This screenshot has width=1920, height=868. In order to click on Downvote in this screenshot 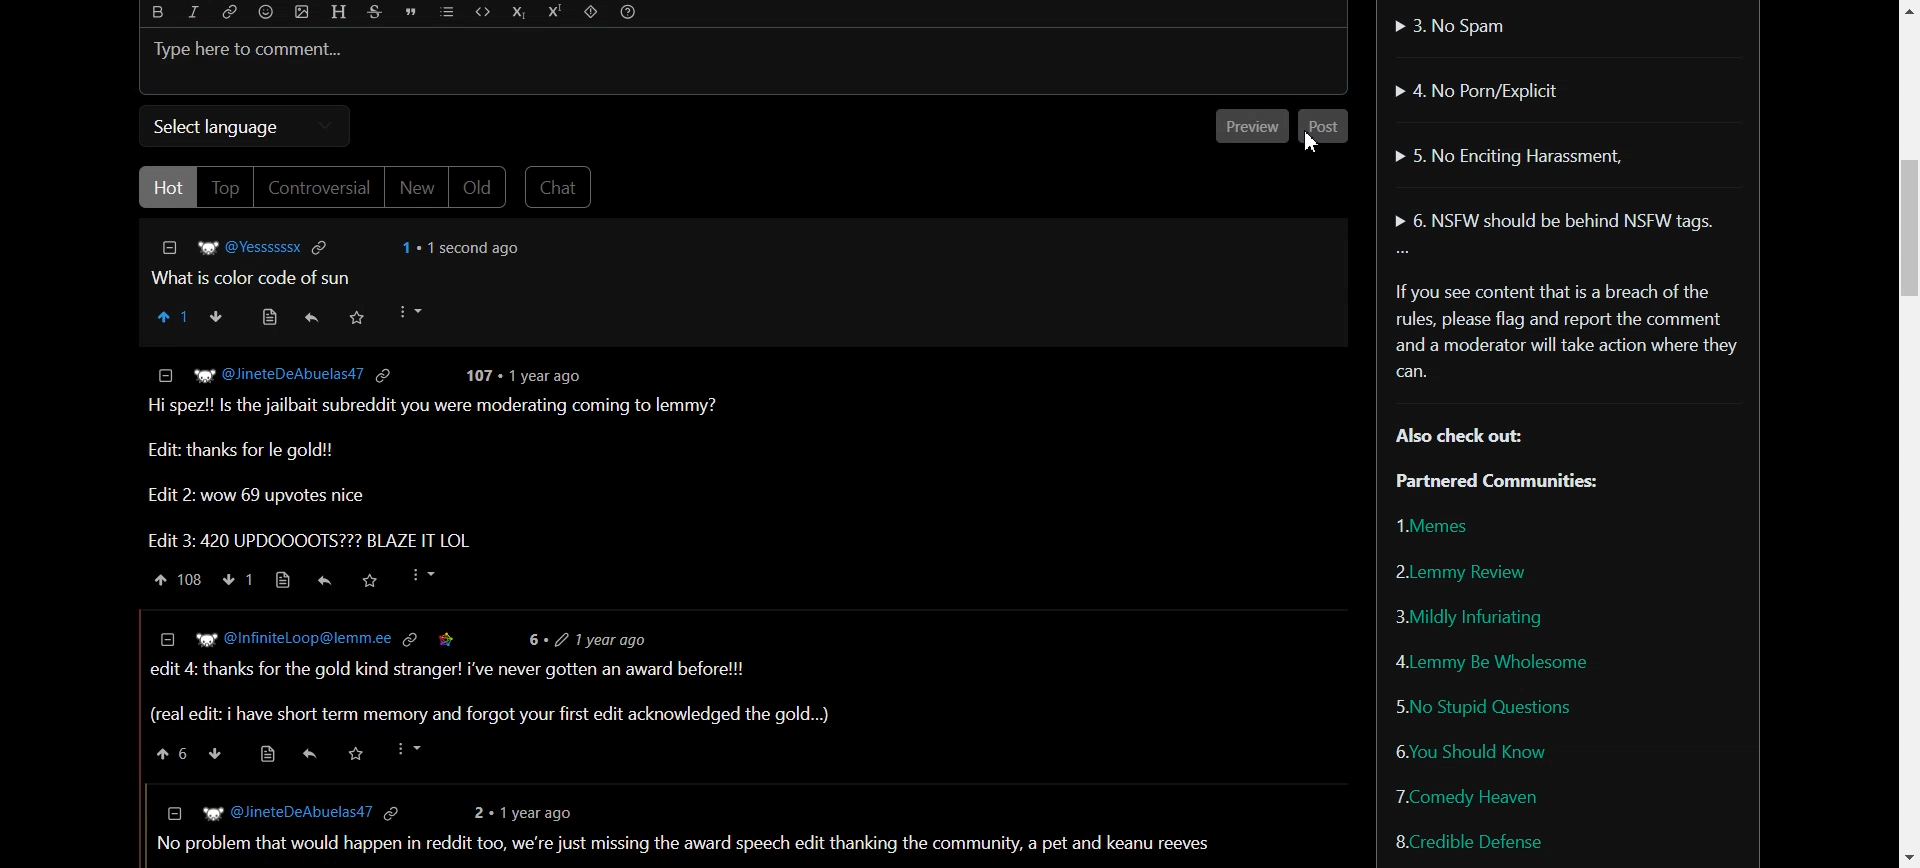, I will do `click(217, 316)`.